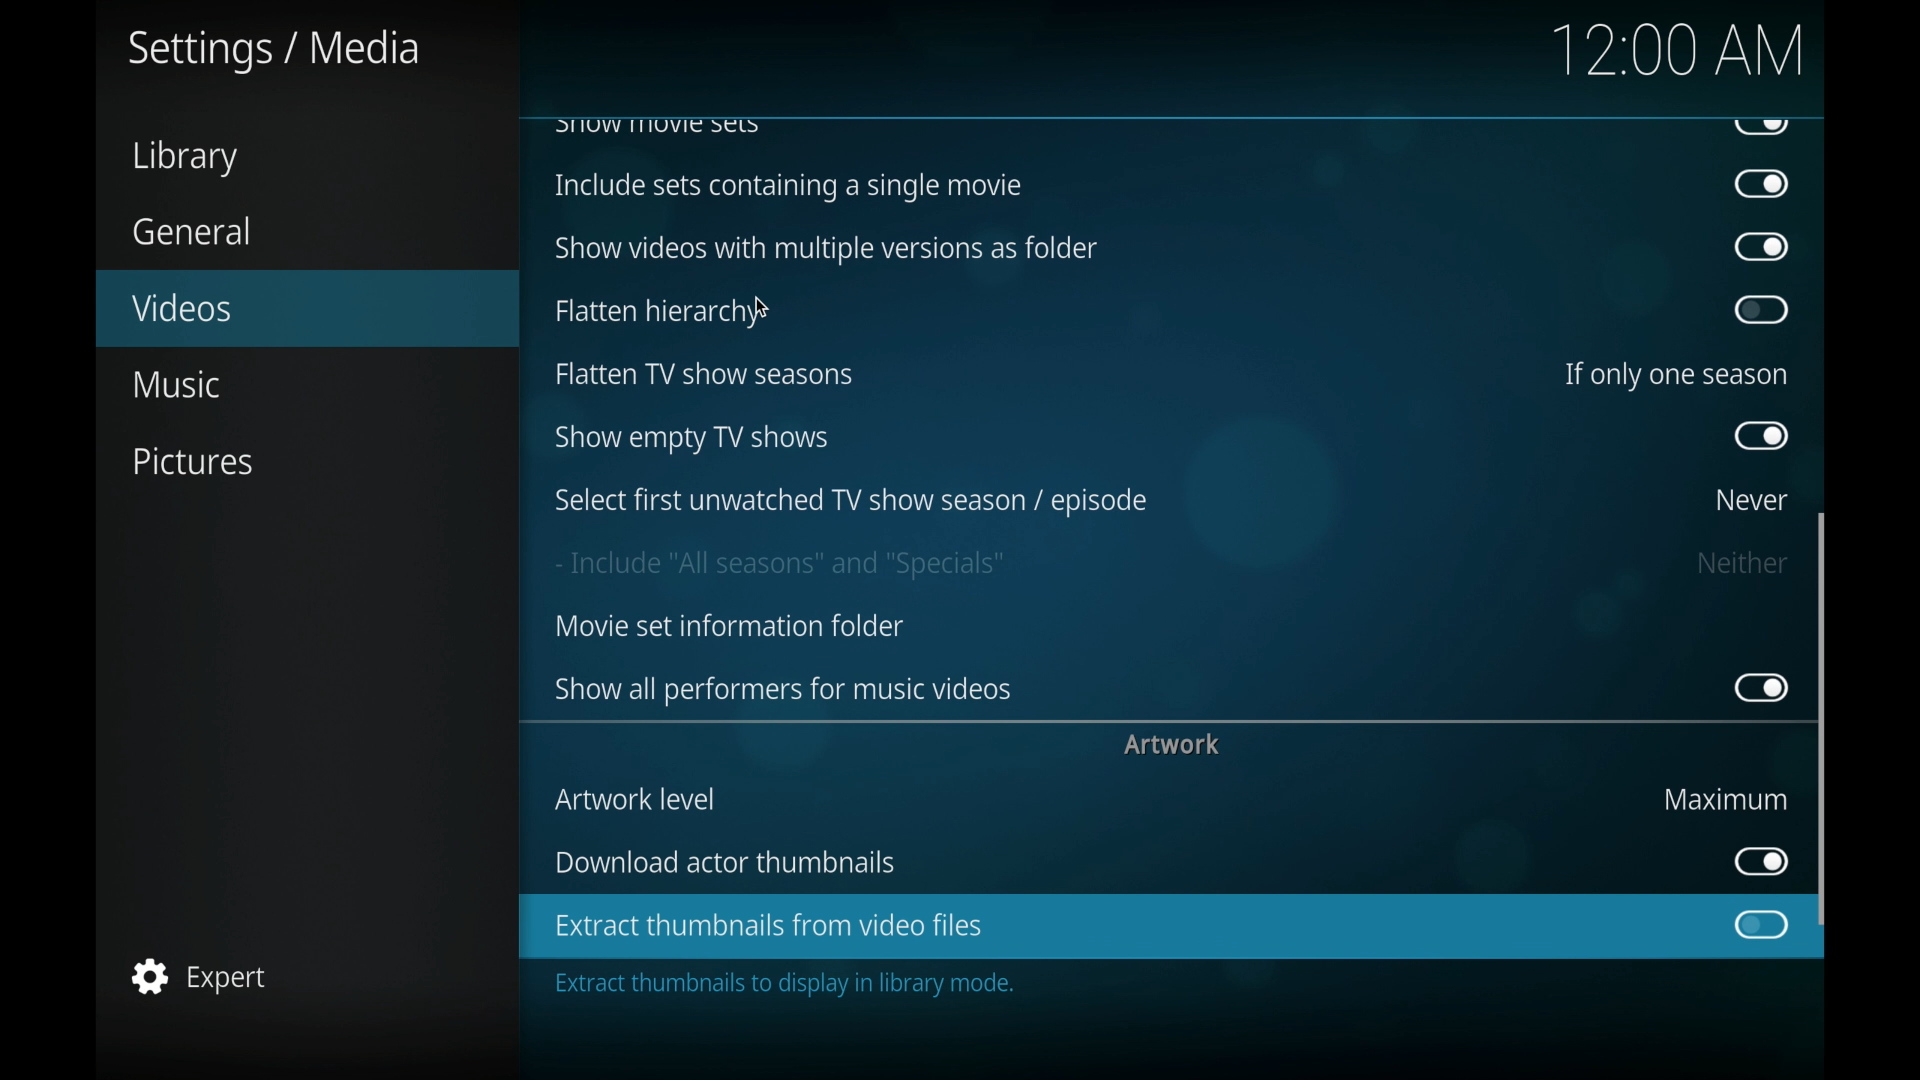  What do you see at coordinates (787, 986) in the screenshot?
I see `extract thumbnails to display in library mode` at bounding box center [787, 986].